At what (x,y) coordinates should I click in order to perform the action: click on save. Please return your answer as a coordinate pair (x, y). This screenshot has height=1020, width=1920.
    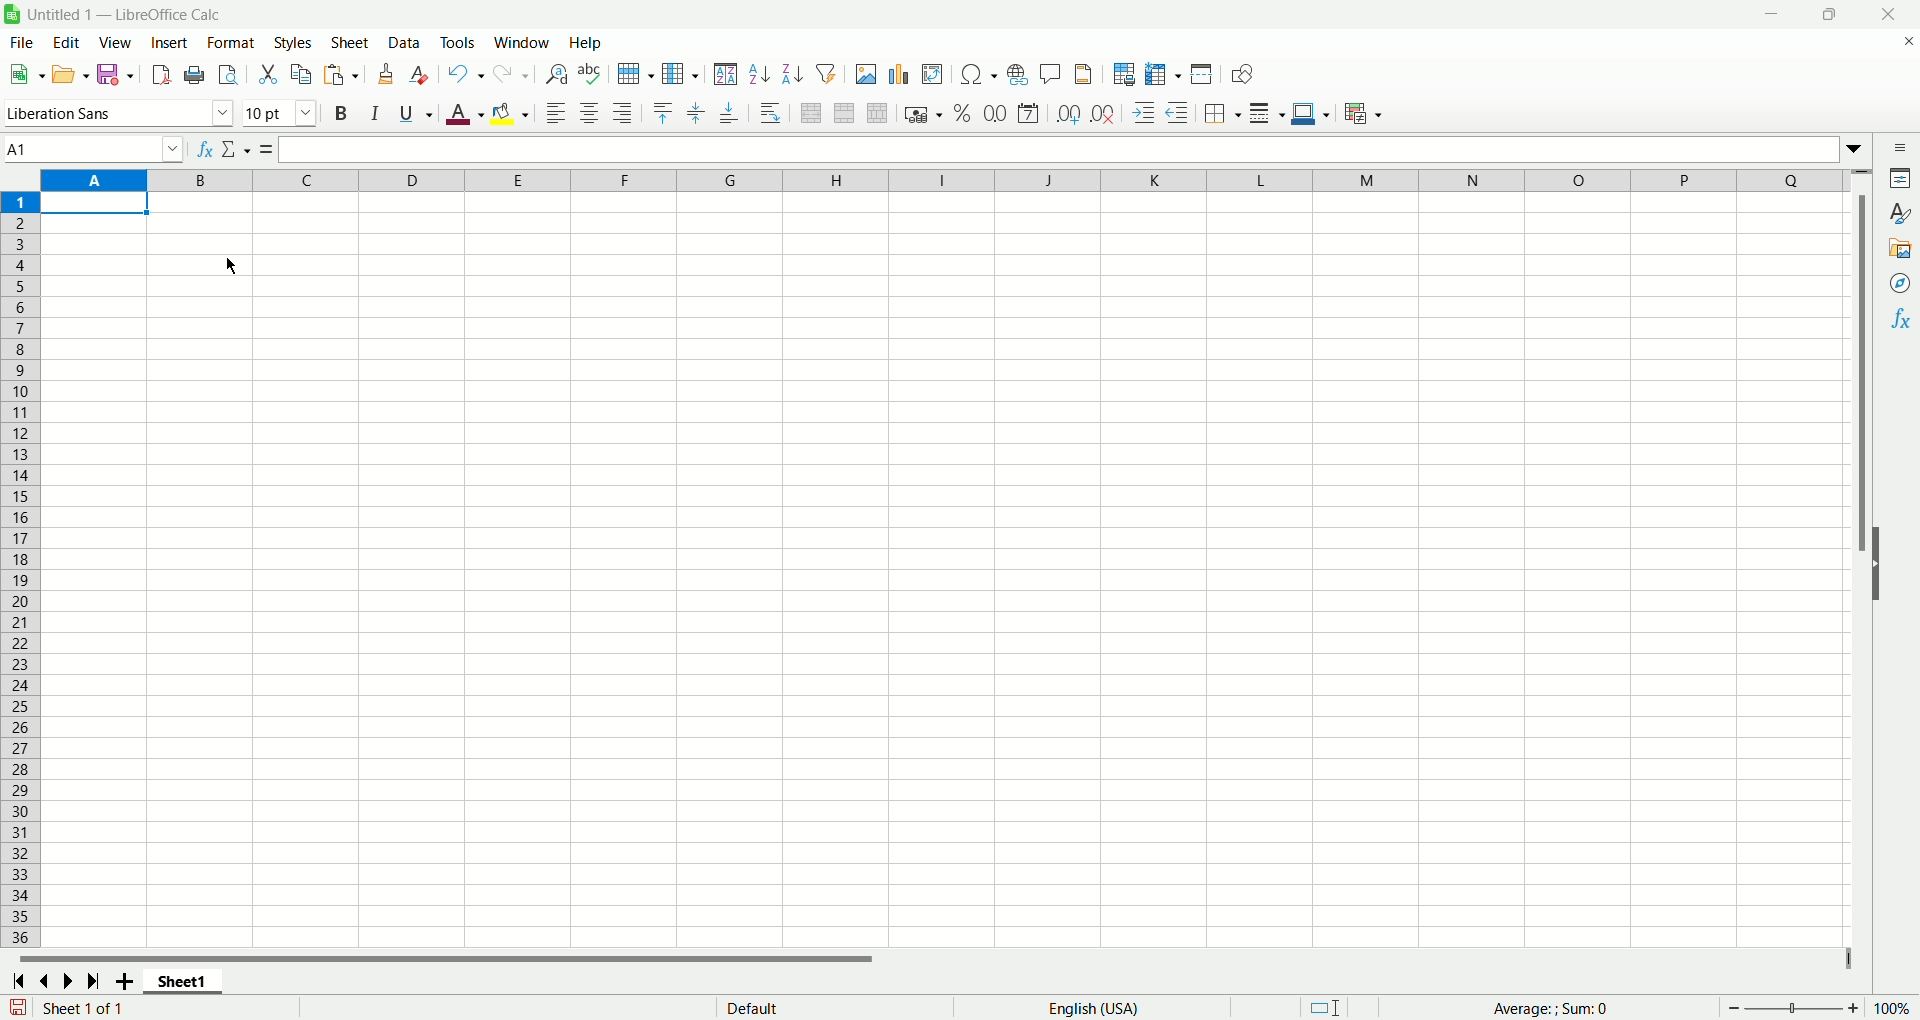
    Looking at the image, I should click on (18, 2498).